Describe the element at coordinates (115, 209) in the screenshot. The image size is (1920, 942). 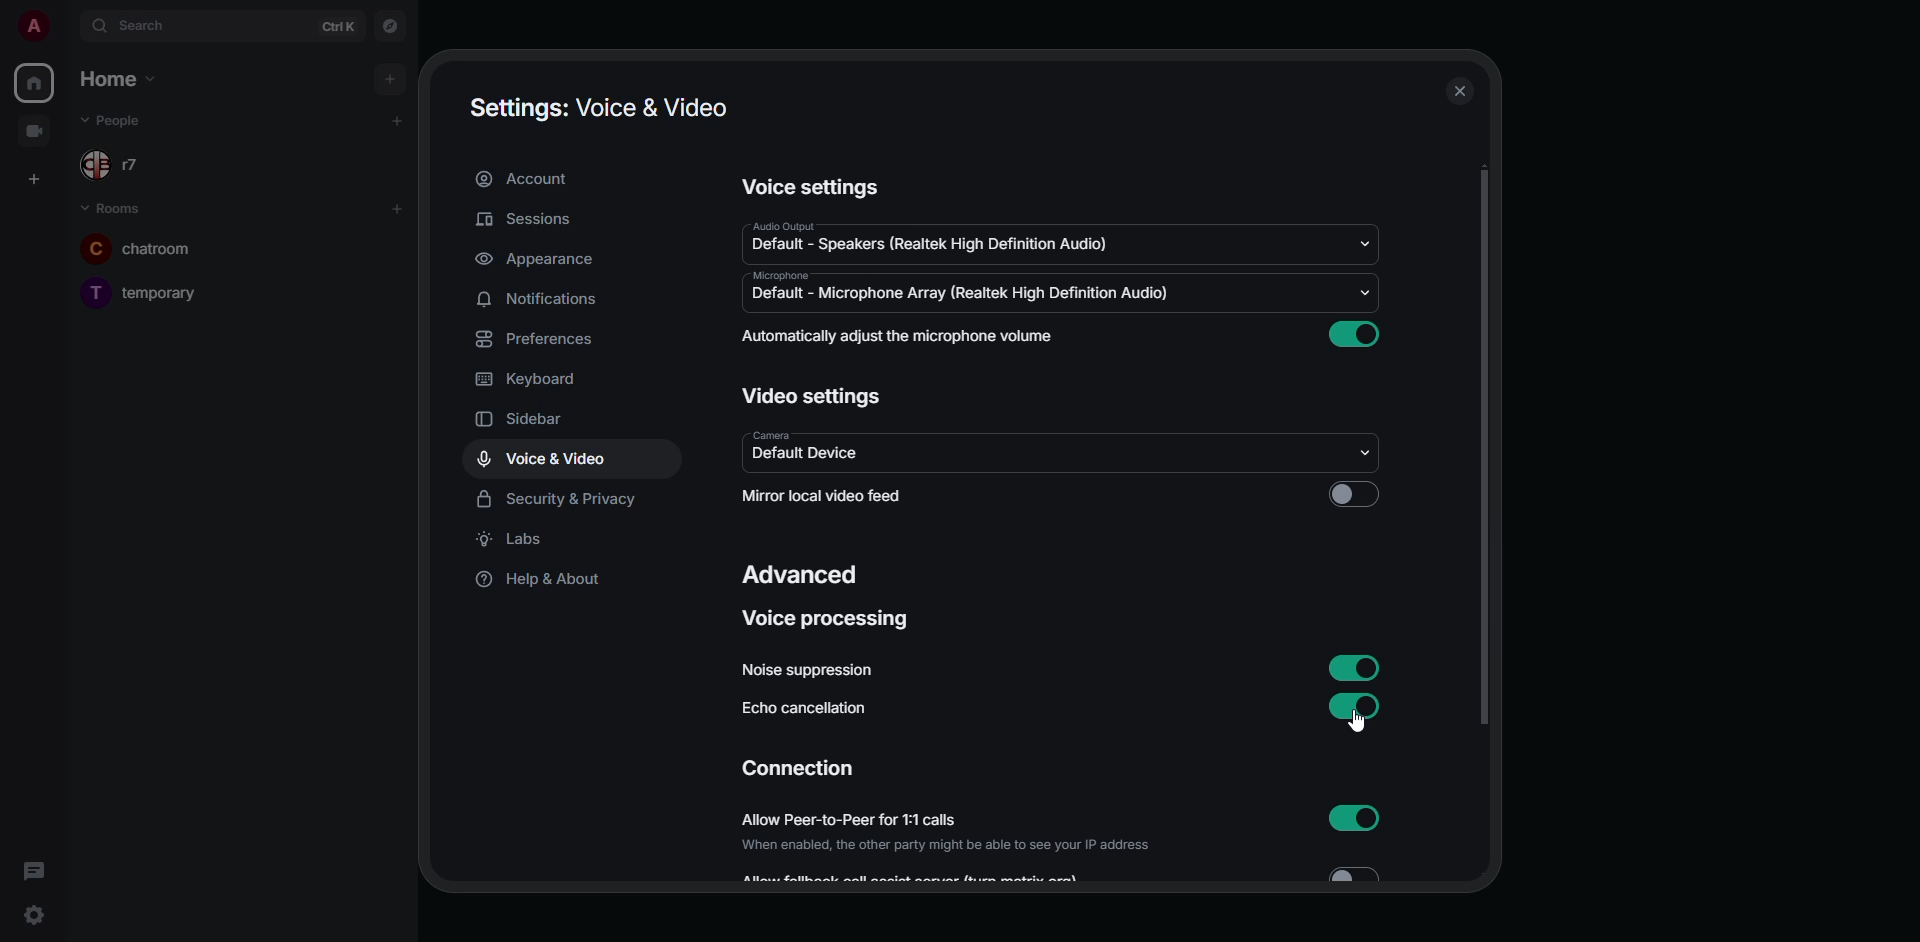
I see `room` at that location.